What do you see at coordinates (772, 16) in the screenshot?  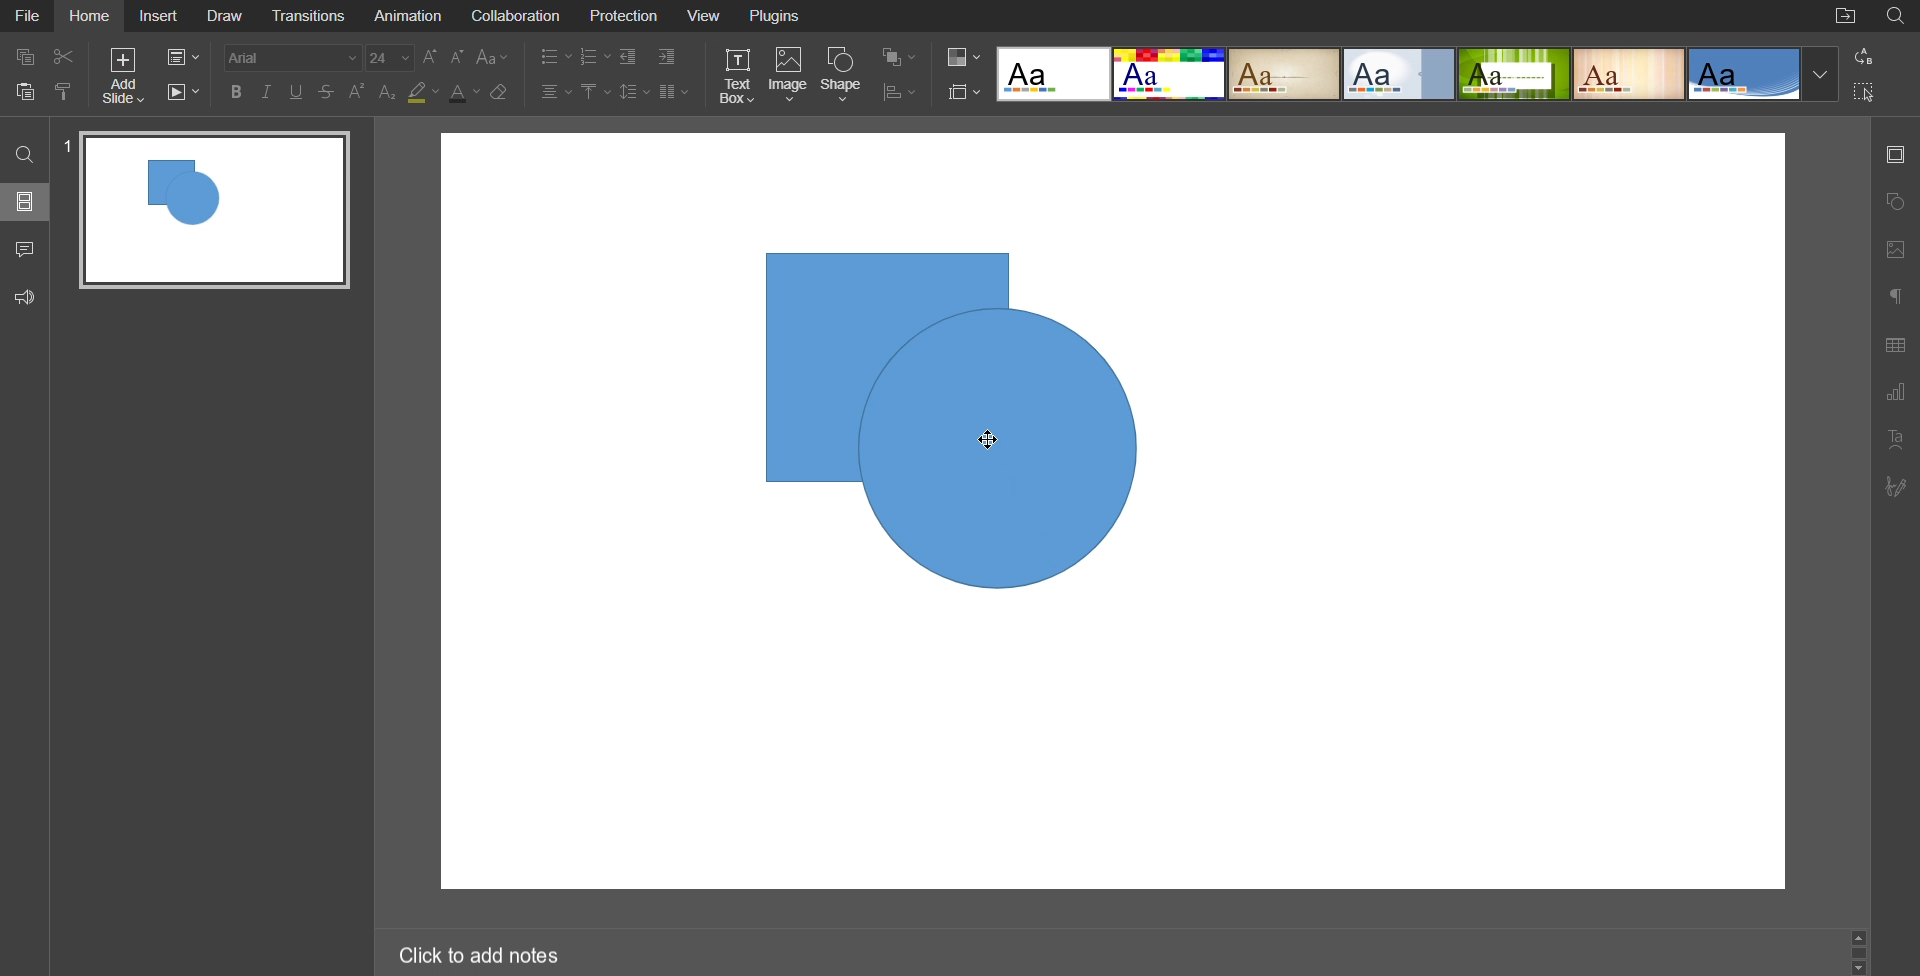 I see `Plugins` at bounding box center [772, 16].